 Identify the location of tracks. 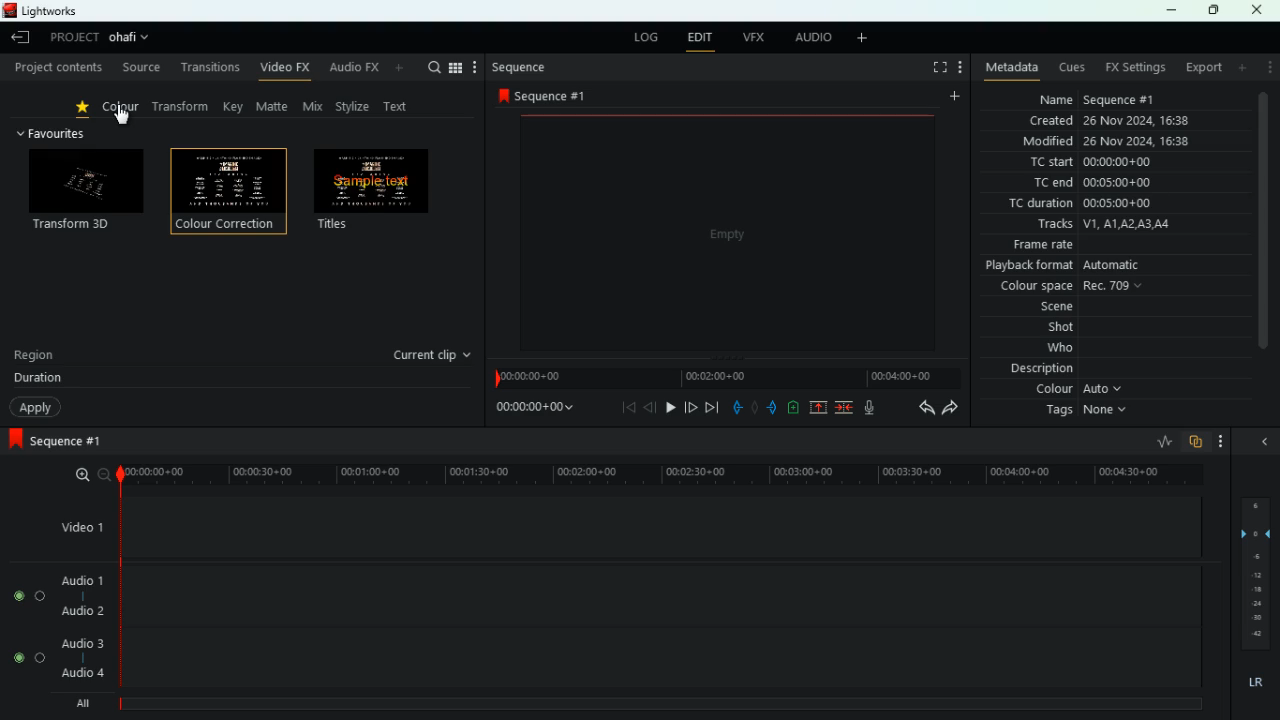
(1114, 225).